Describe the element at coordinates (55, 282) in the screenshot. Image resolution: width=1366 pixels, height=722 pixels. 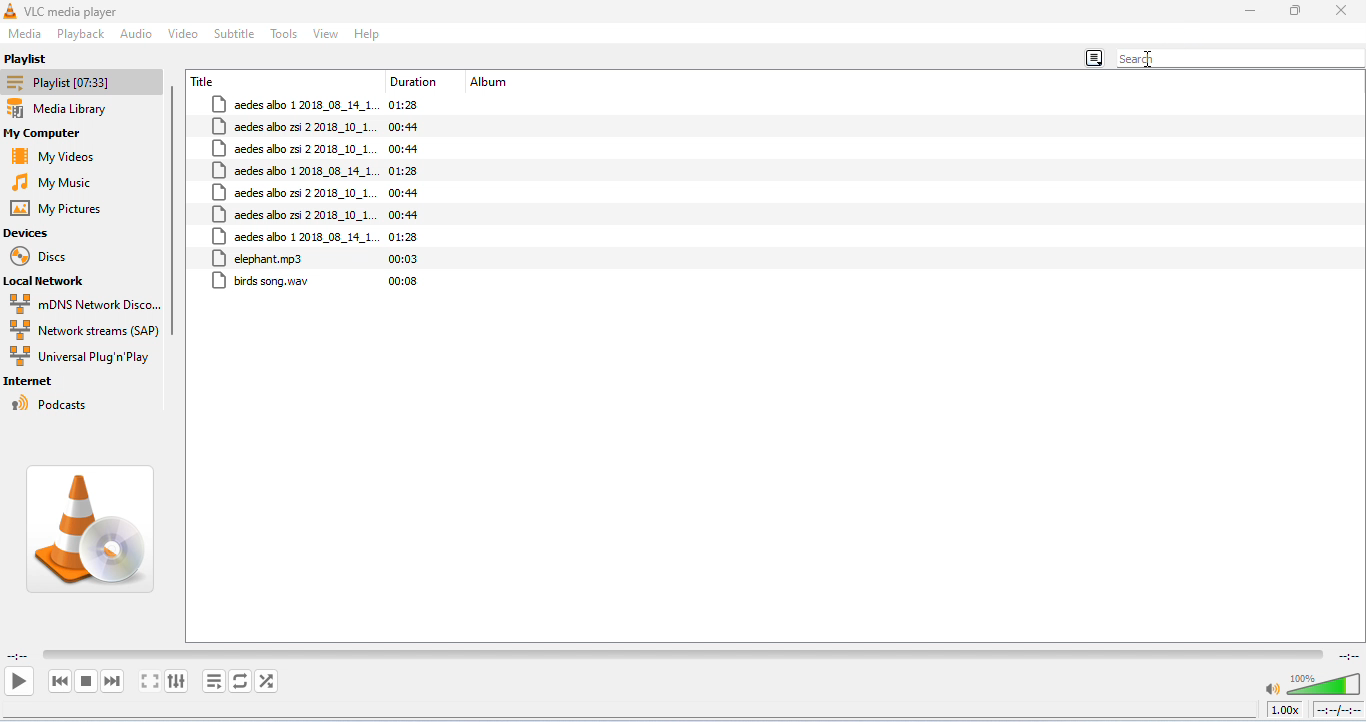
I see `local network` at that location.